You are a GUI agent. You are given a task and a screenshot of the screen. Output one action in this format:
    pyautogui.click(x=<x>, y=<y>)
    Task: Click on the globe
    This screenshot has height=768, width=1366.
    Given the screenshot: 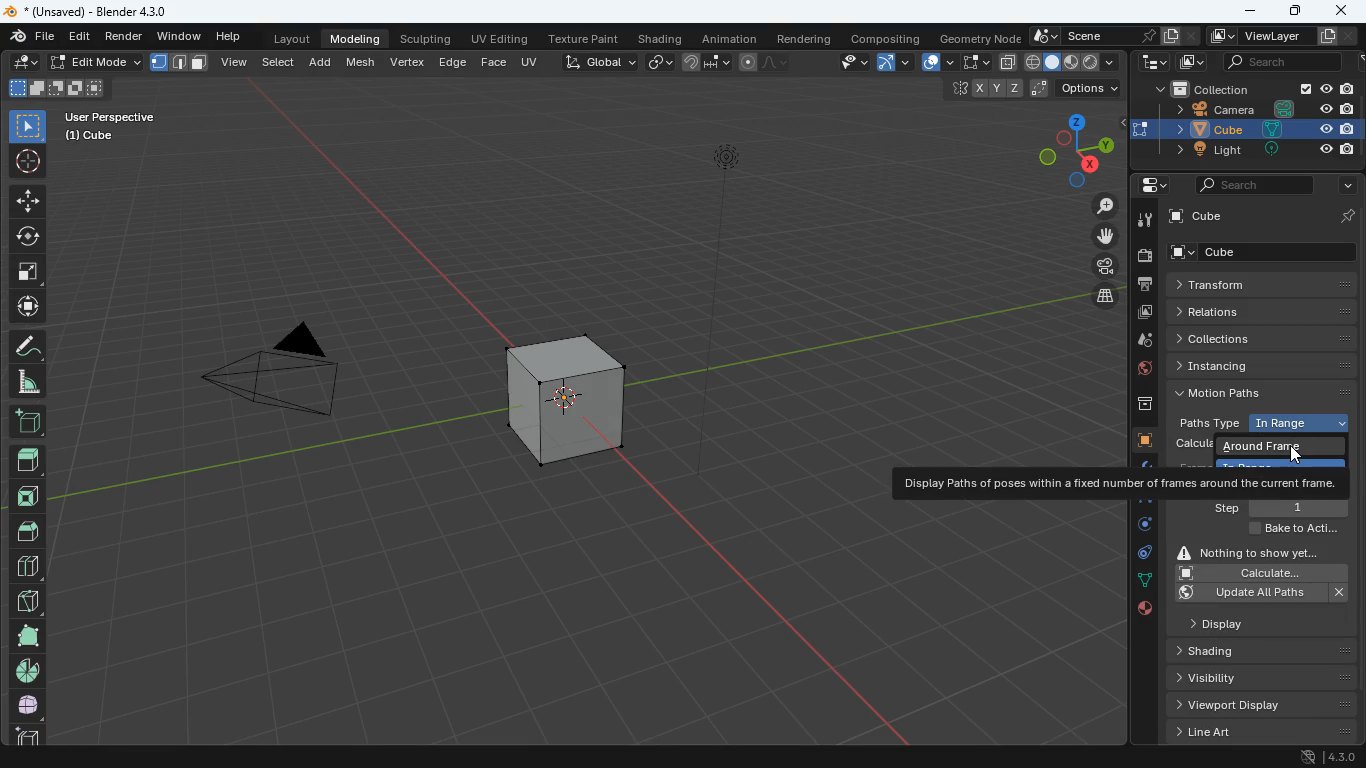 What is the action you would take?
    pyautogui.click(x=1145, y=371)
    